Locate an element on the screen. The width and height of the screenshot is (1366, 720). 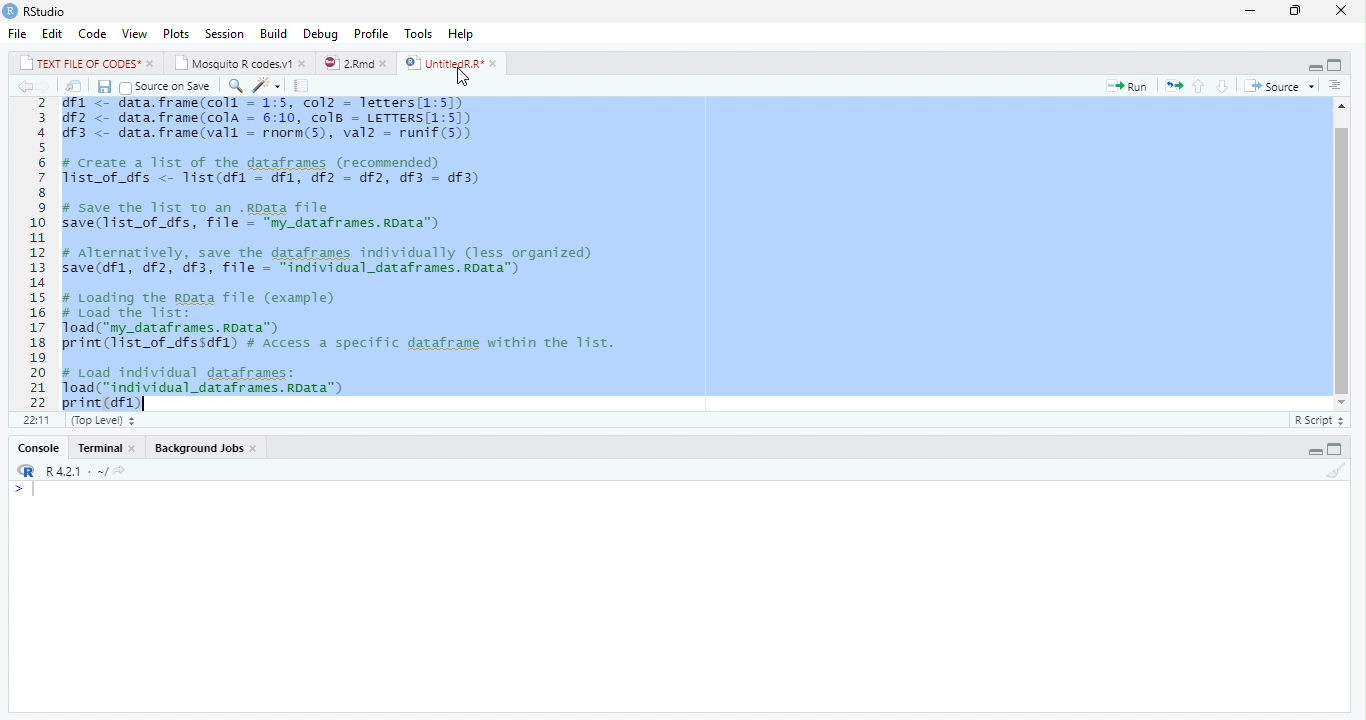
Close is located at coordinates (1341, 11).